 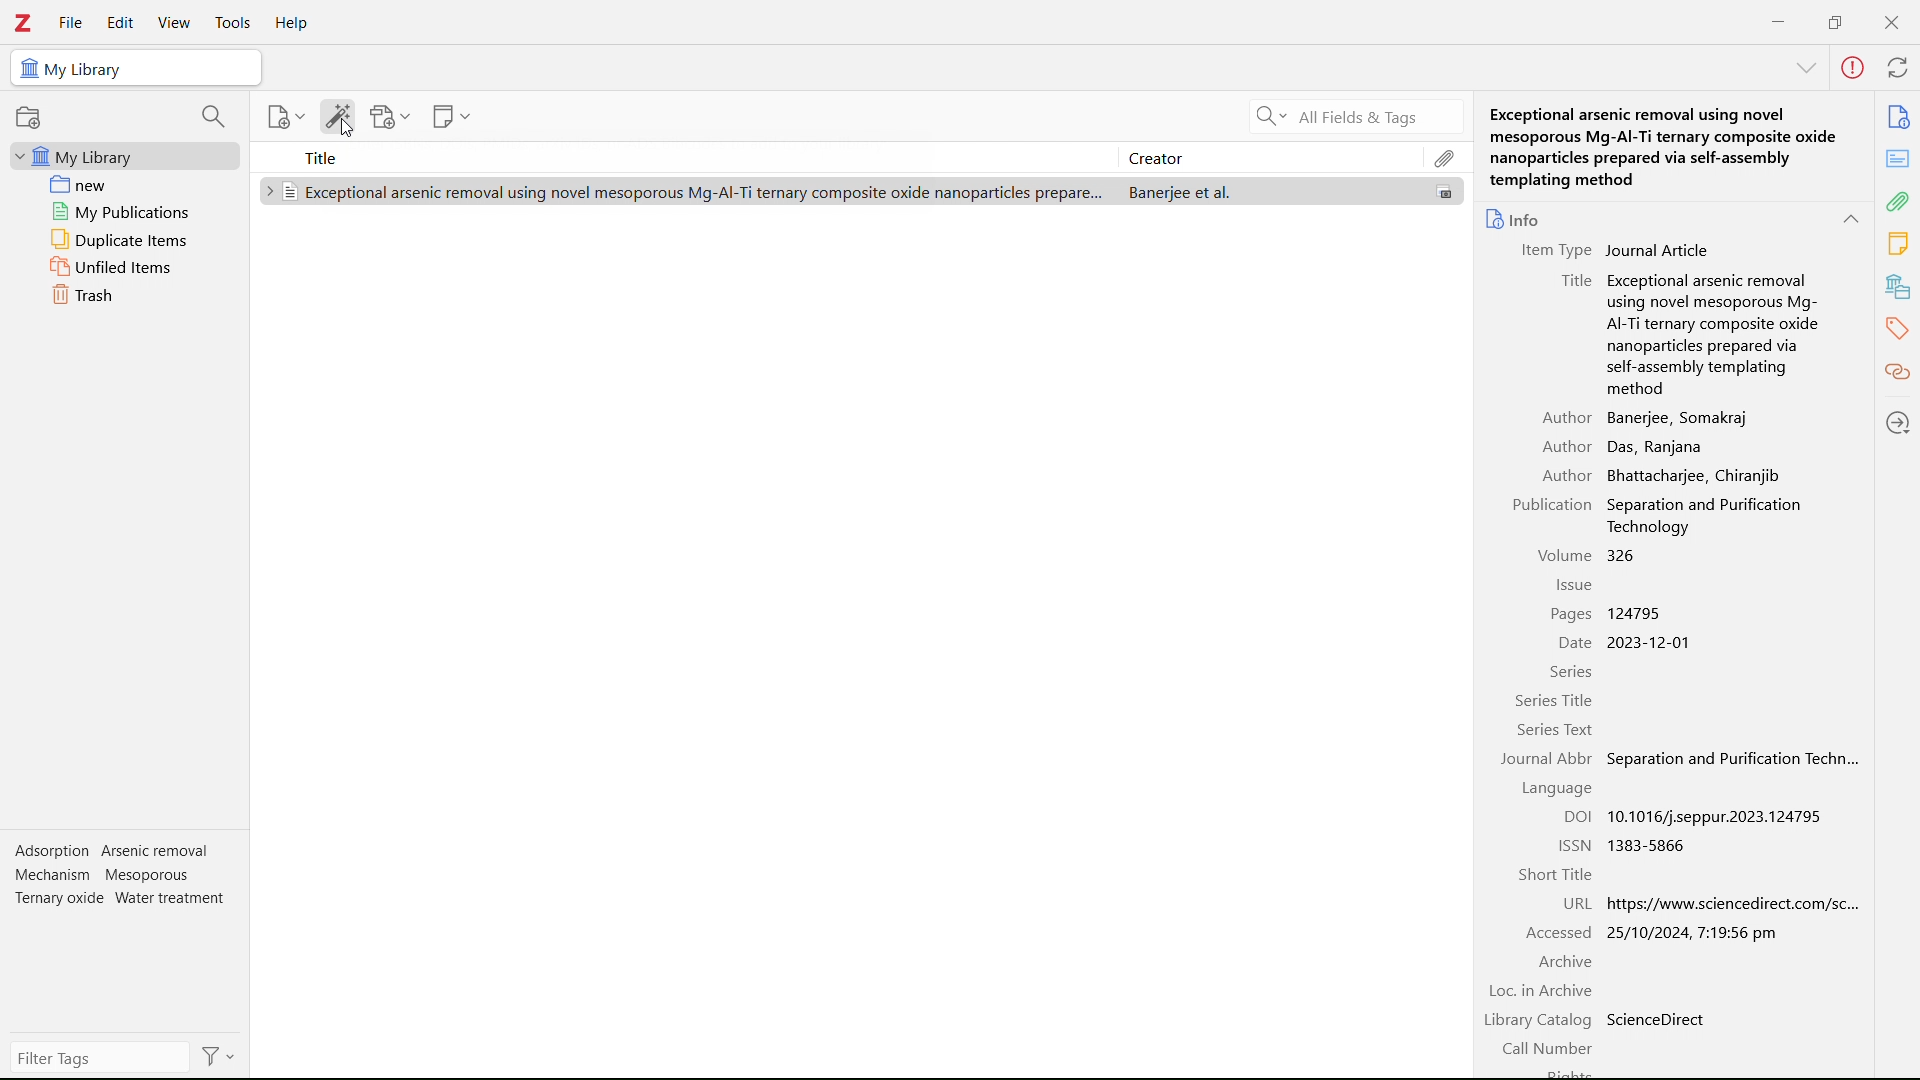 I want to click on volume, so click(x=1563, y=555).